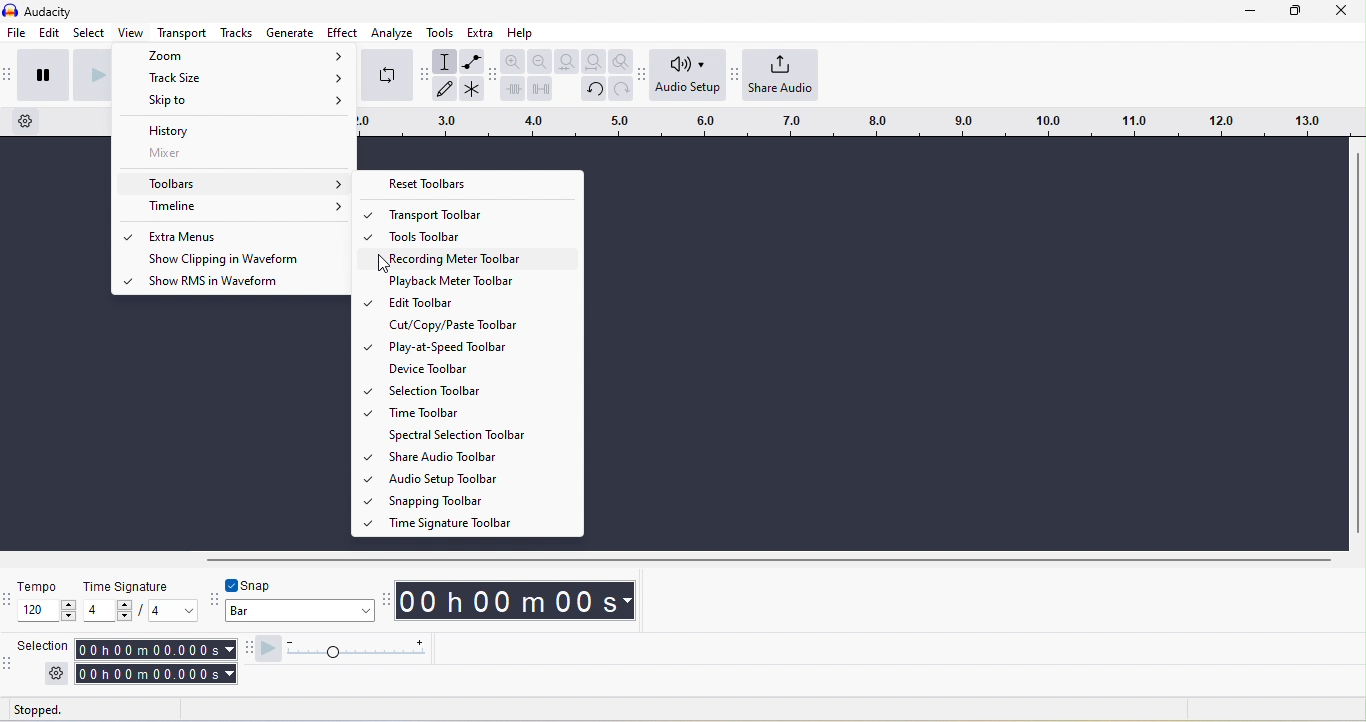 Image resolution: width=1366 pixels, height=722 pixels. I want to click on Toolbars , so click(234, 183).